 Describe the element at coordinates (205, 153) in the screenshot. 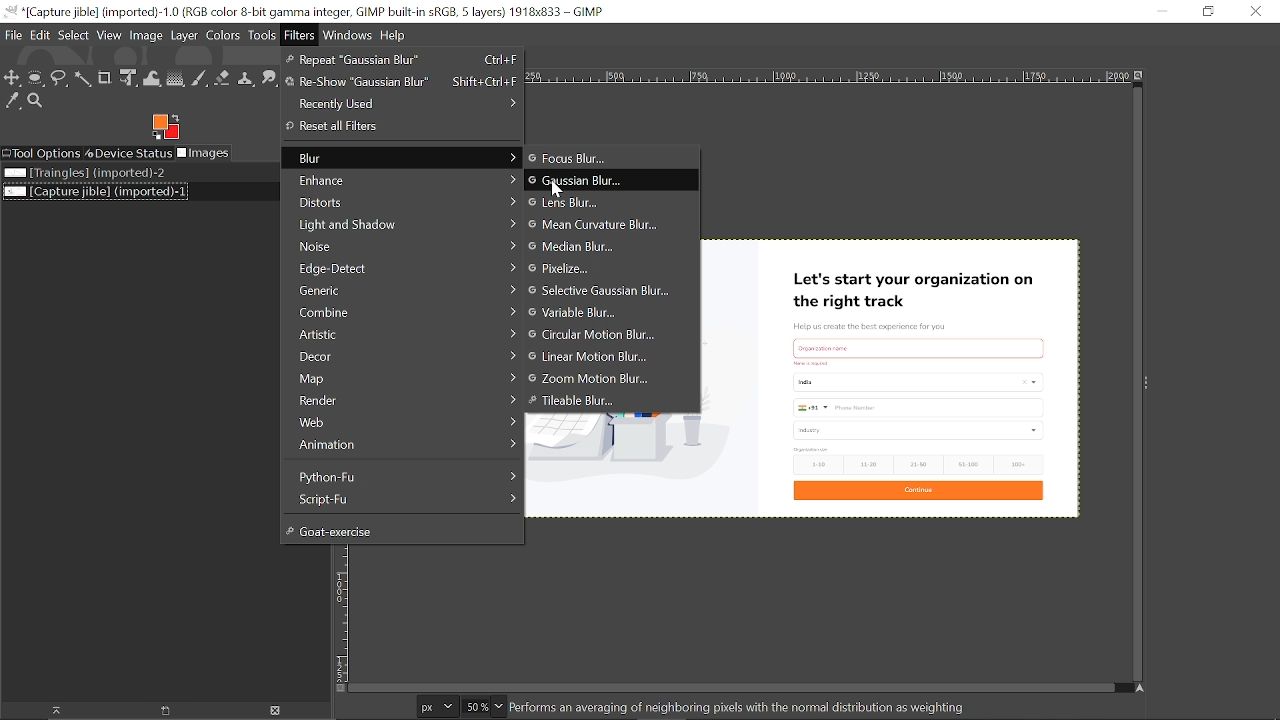

I see `Images` at that location.